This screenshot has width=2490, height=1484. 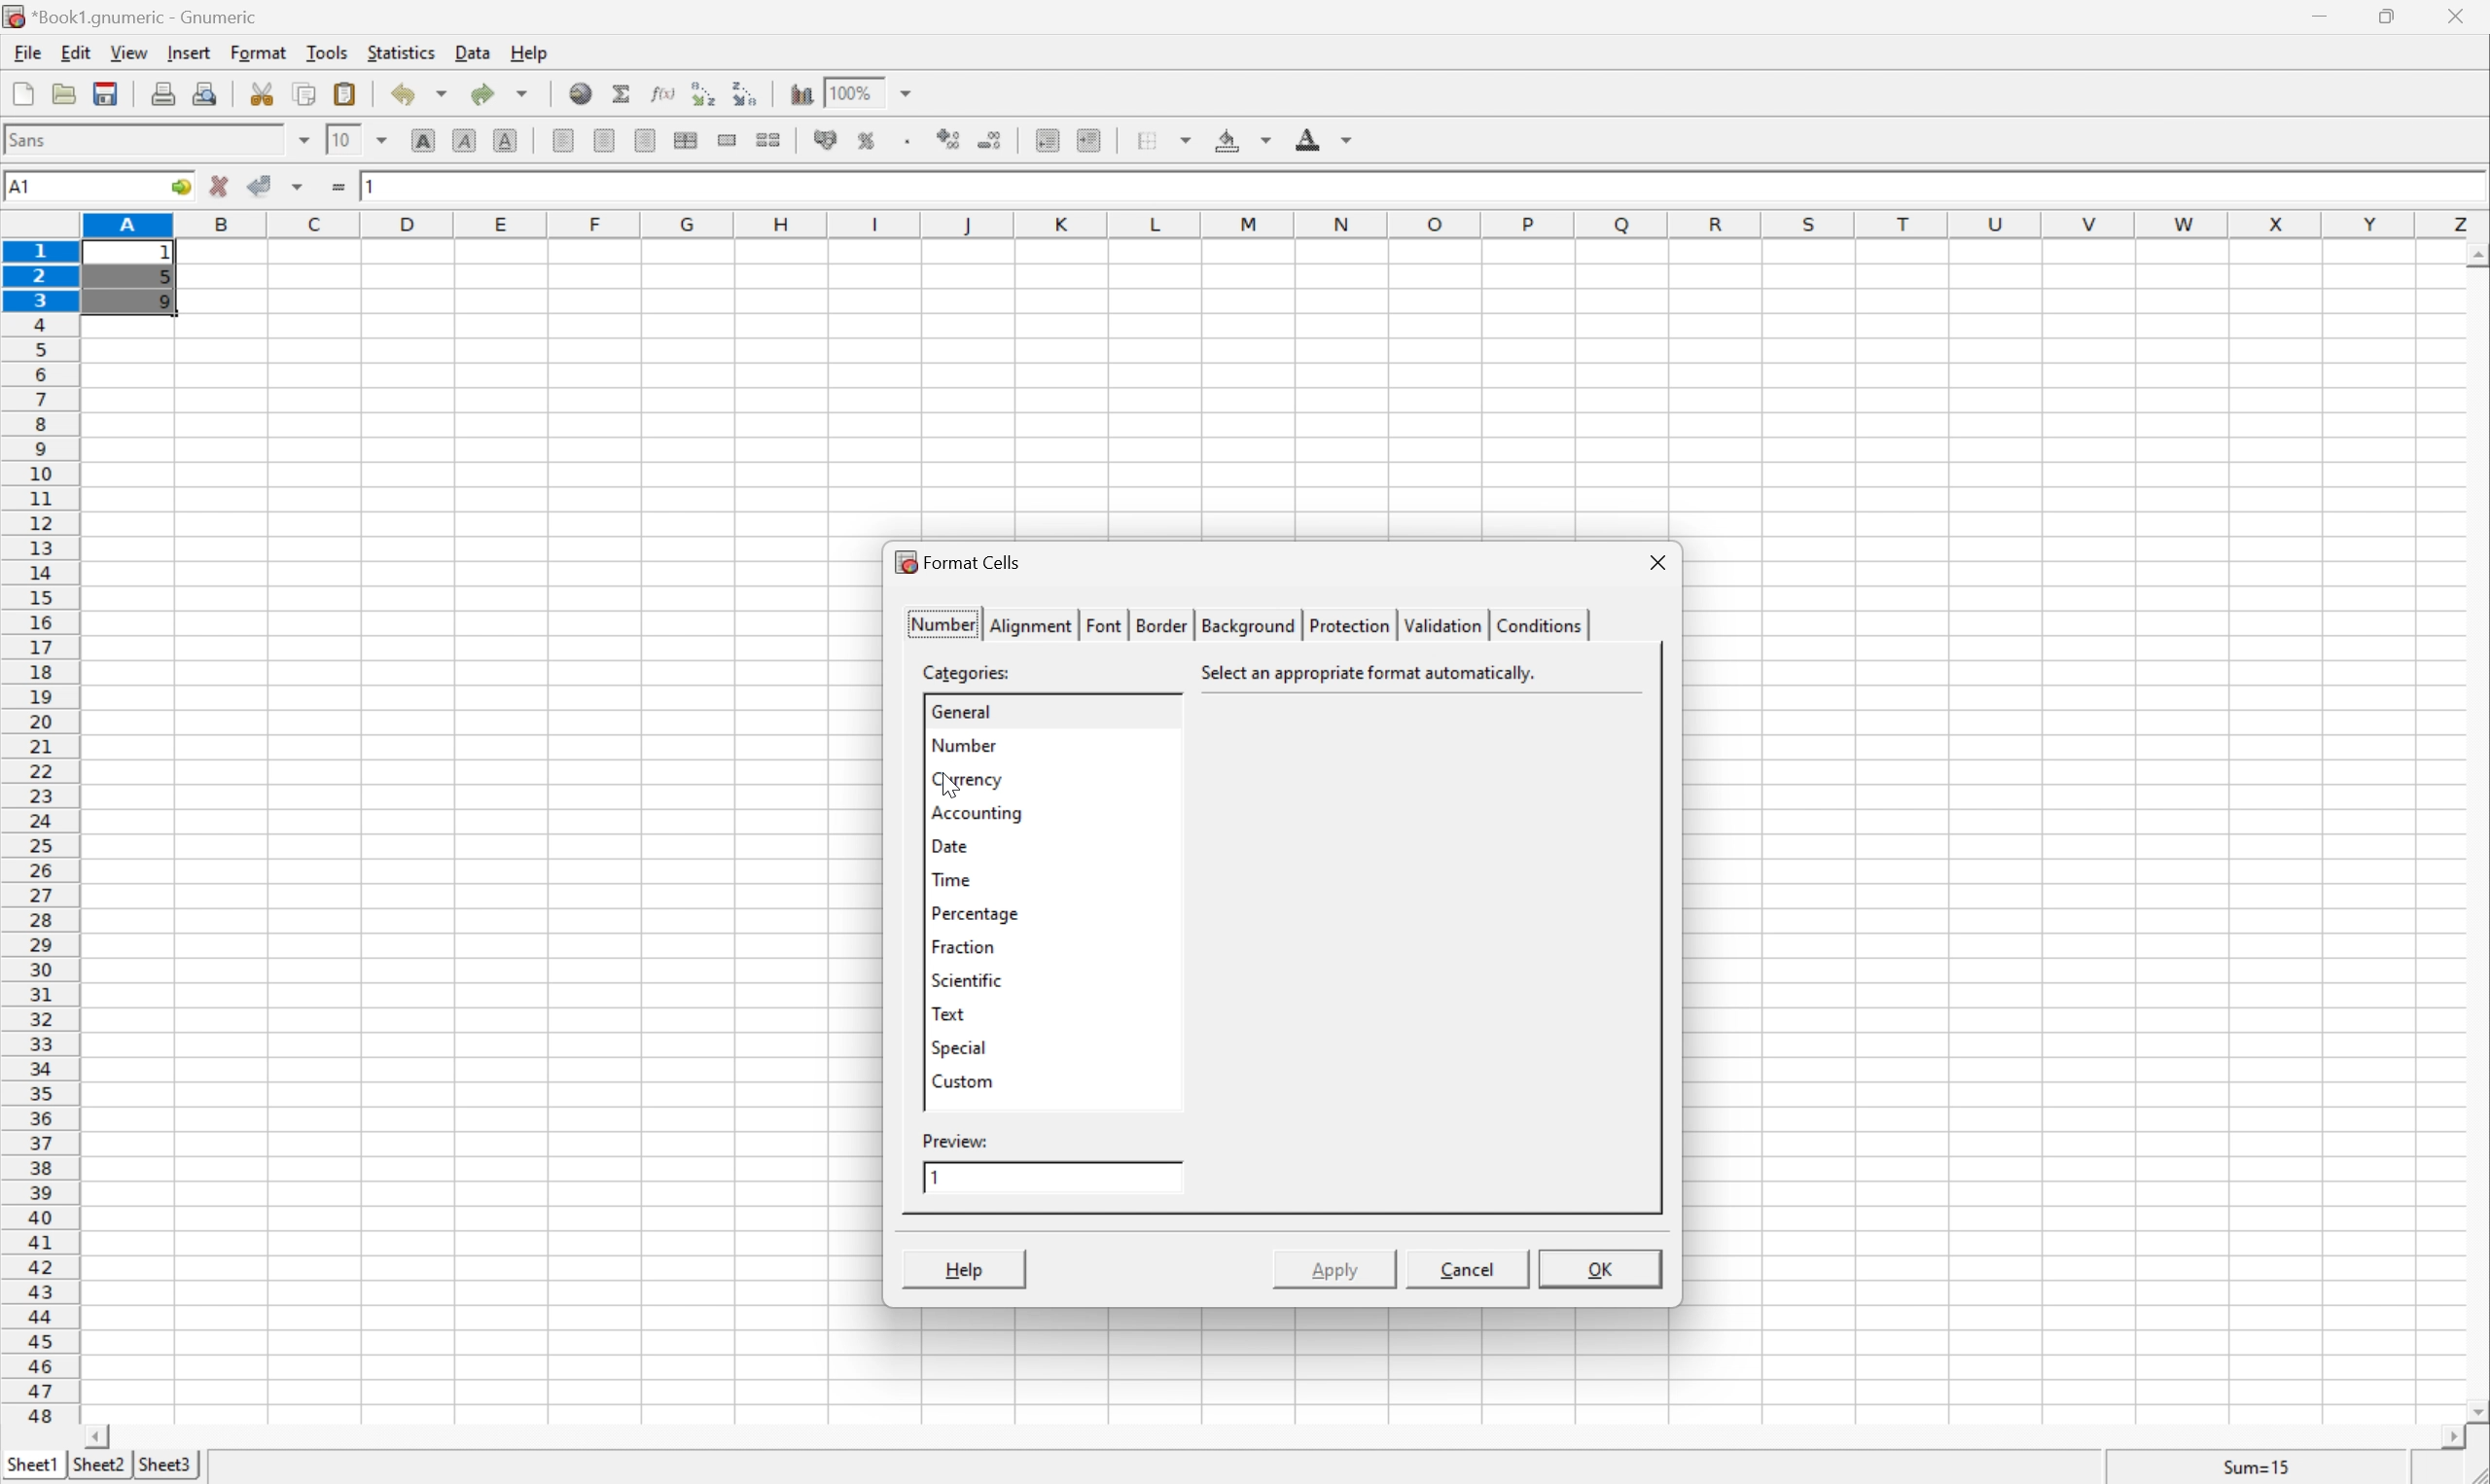 What do you see at coordinates (509, 141) in the screenshot?
I see `underline` at bounding box center [509, 141].